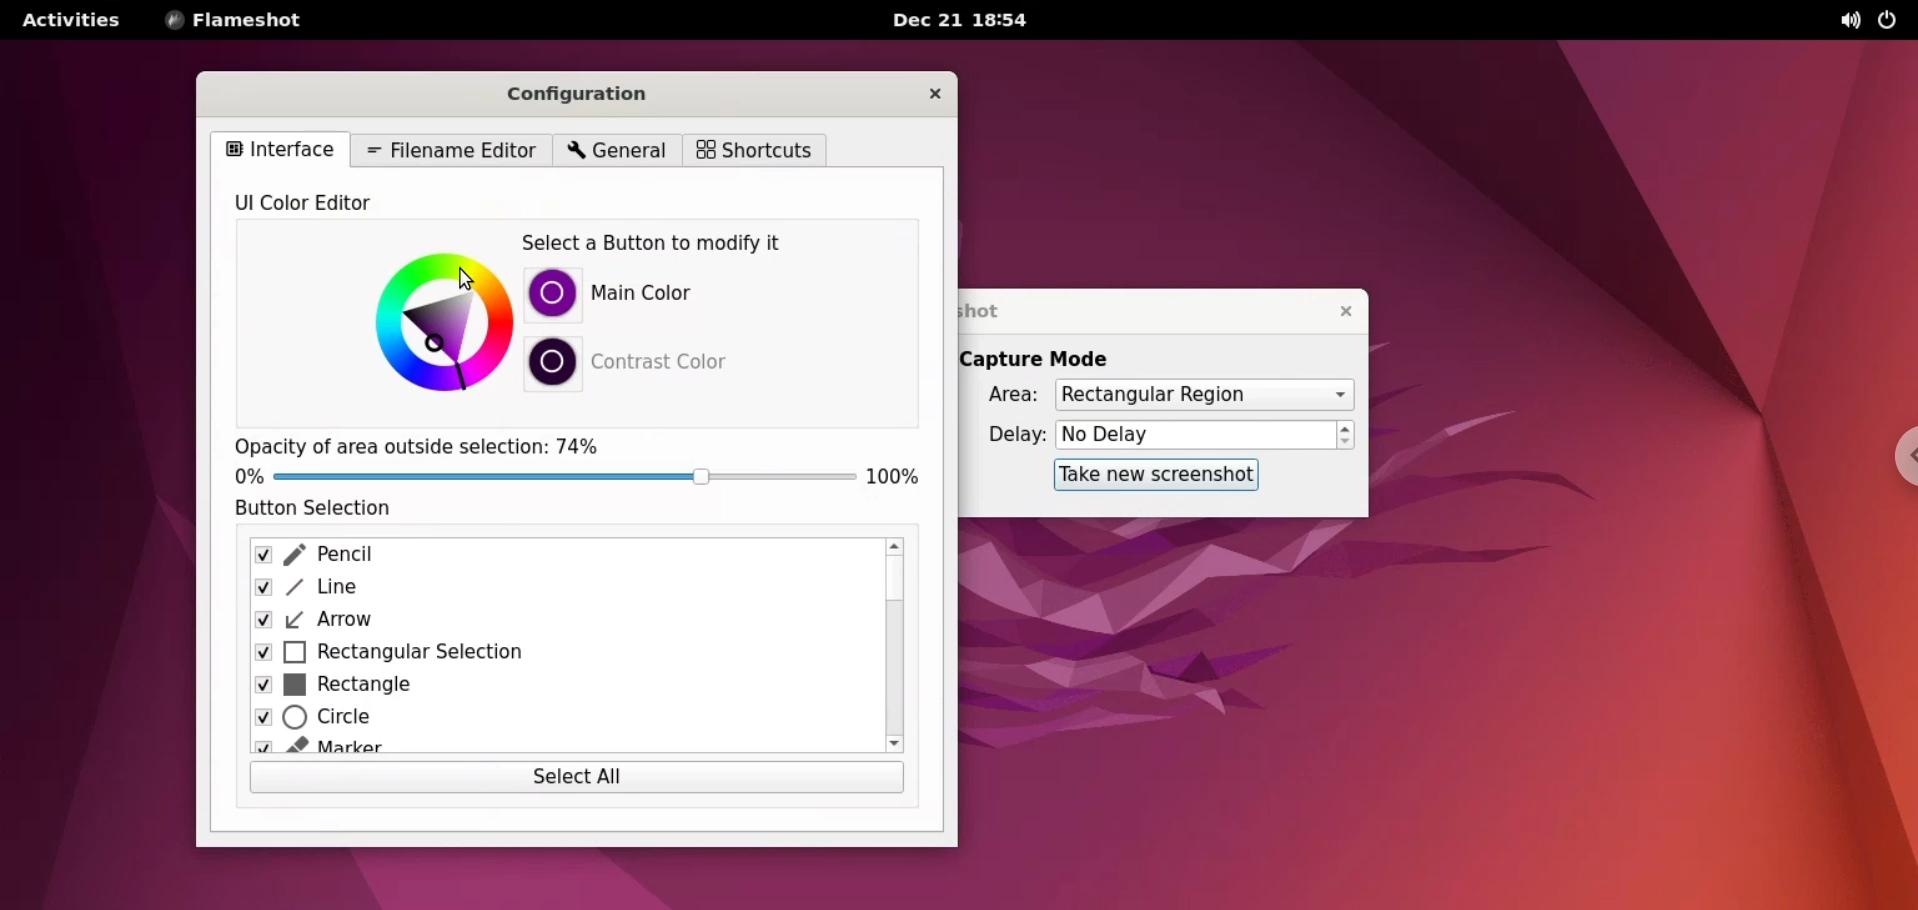 Image resolution: width=1918 pixels, height=910 pixels. I want to click on marker checkbox, so click(558, 748).